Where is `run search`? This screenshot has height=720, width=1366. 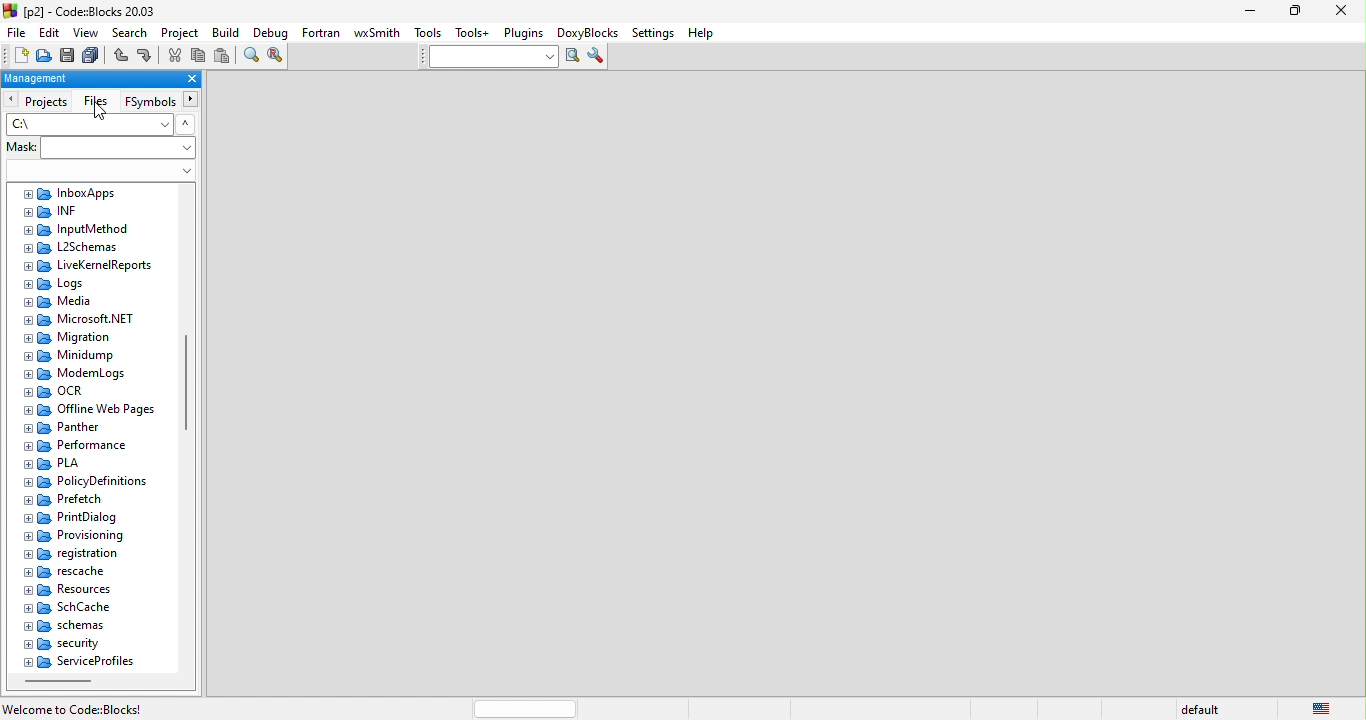 run search is located at coordinates (572, 59).